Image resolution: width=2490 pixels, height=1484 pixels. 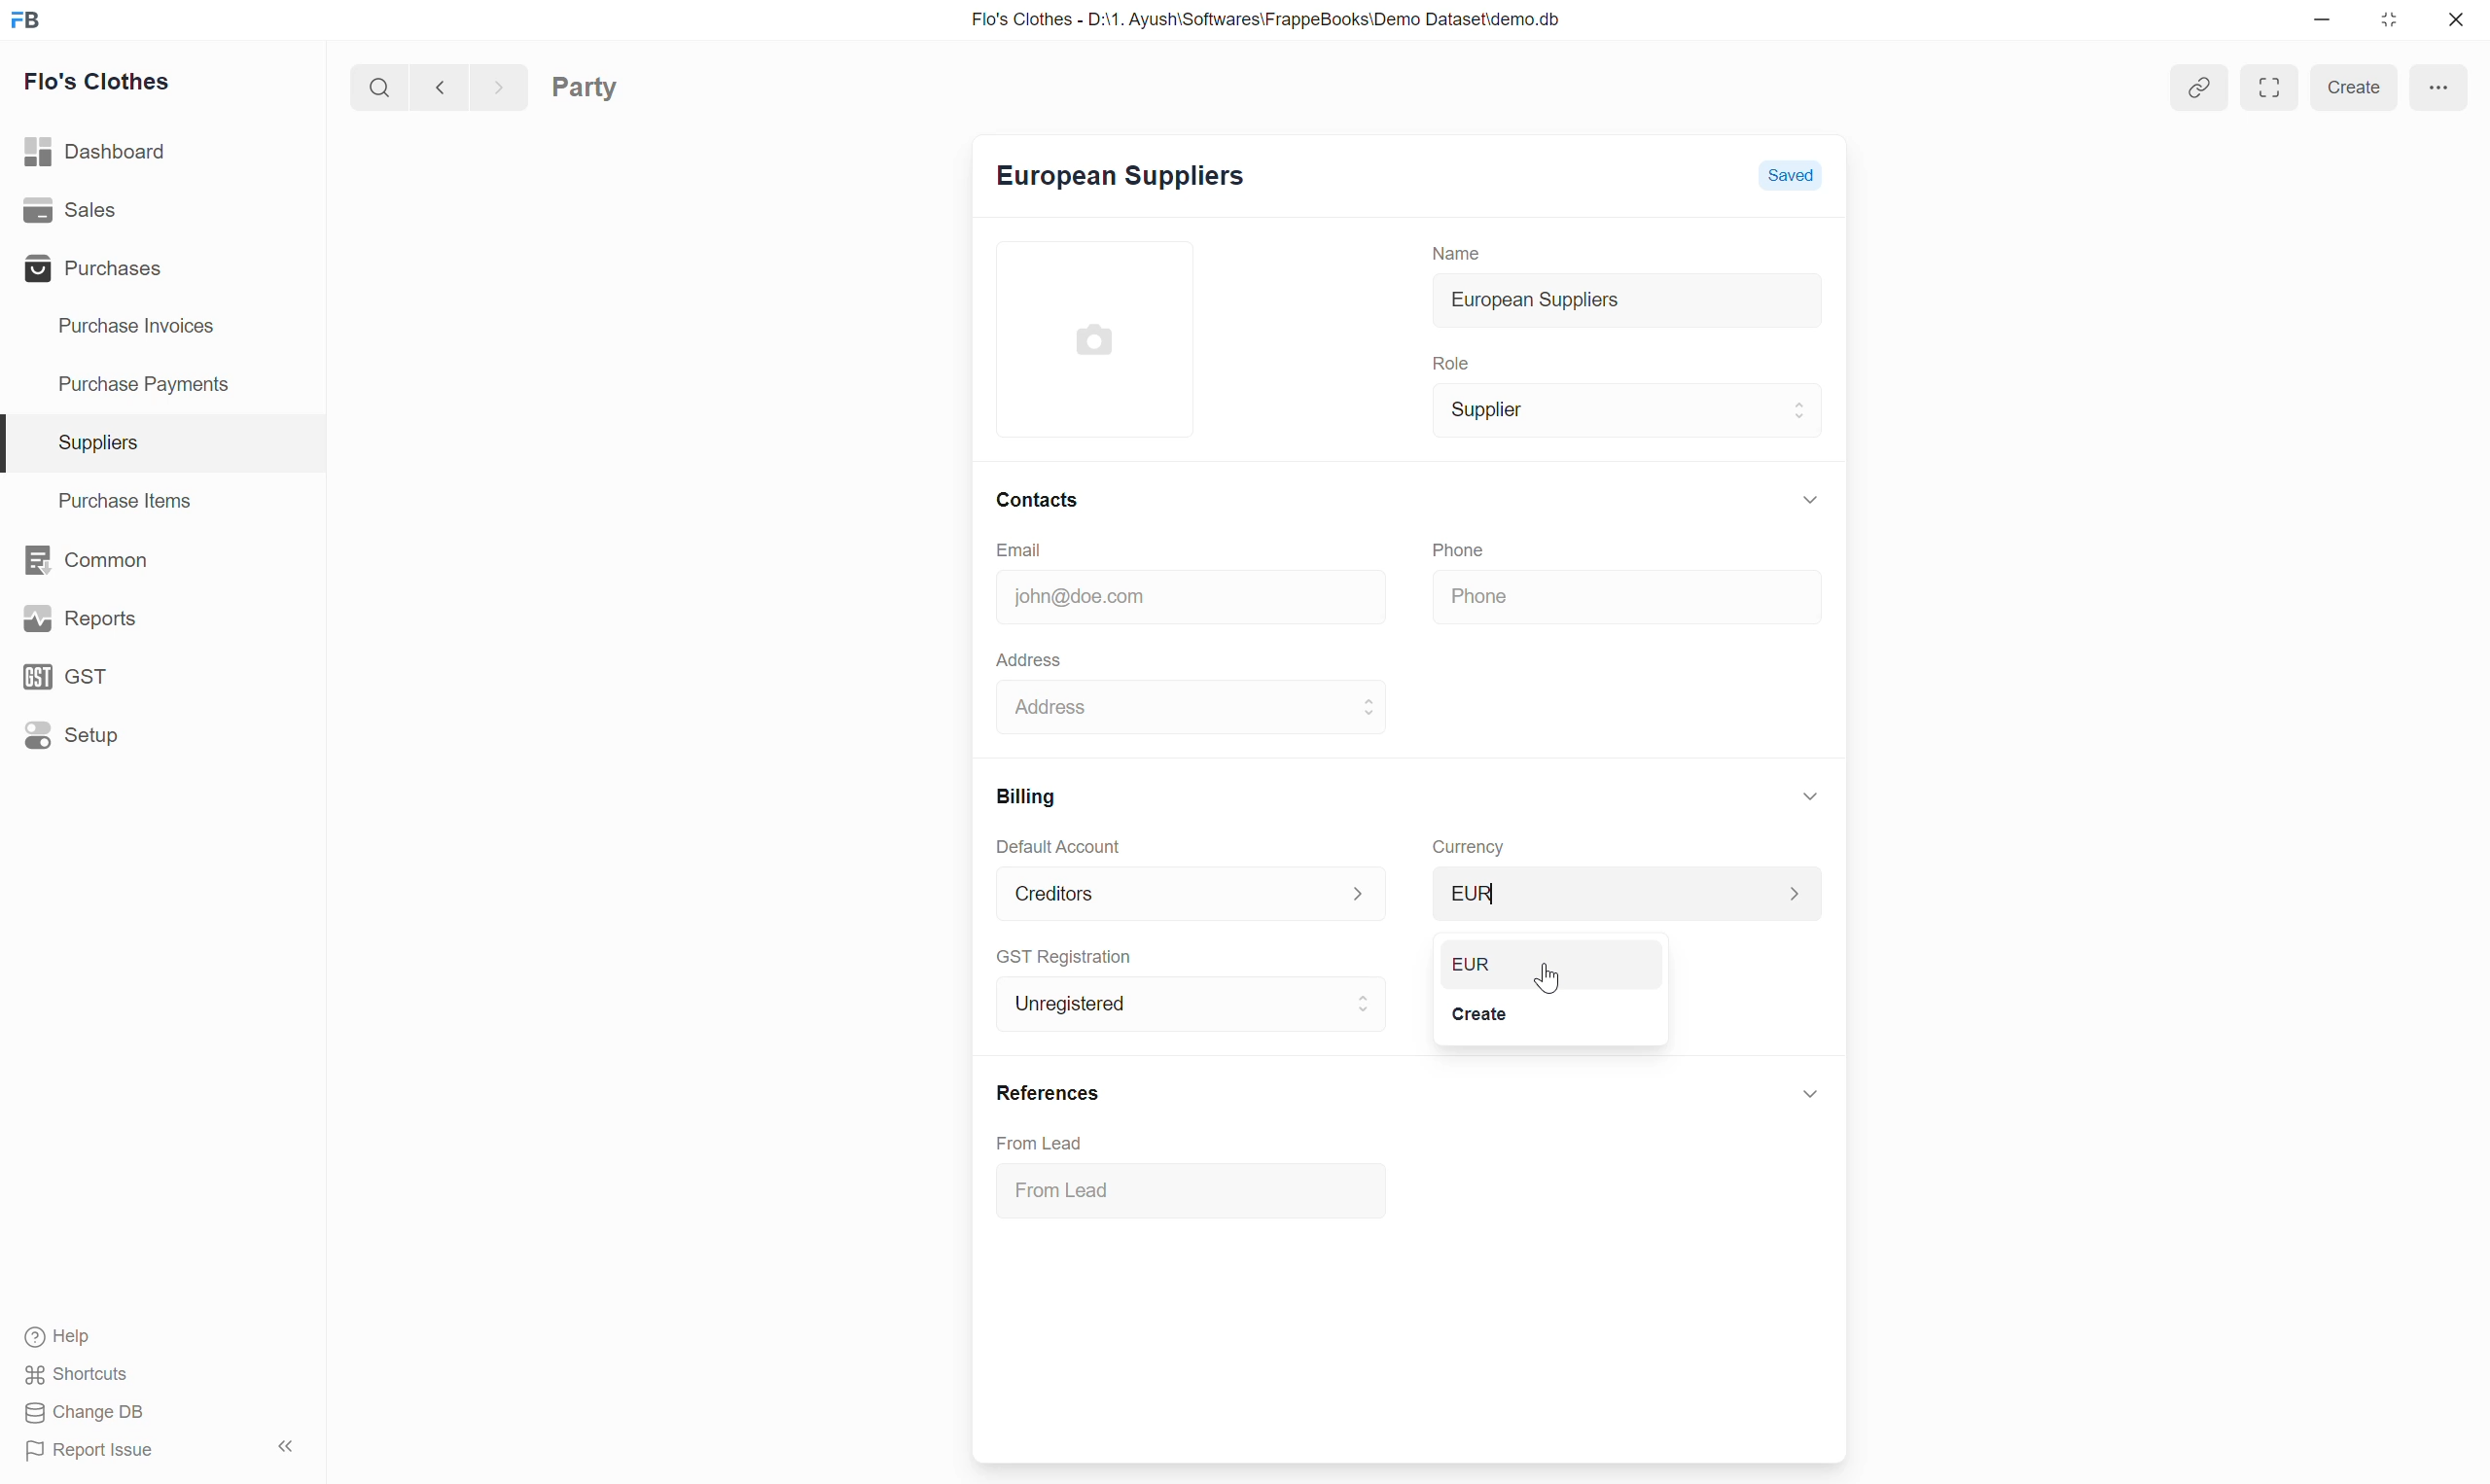 What do you see at coordinates (2268, 88) in the screenshot?
I see `Expand` at bounding box center [2268, 88].